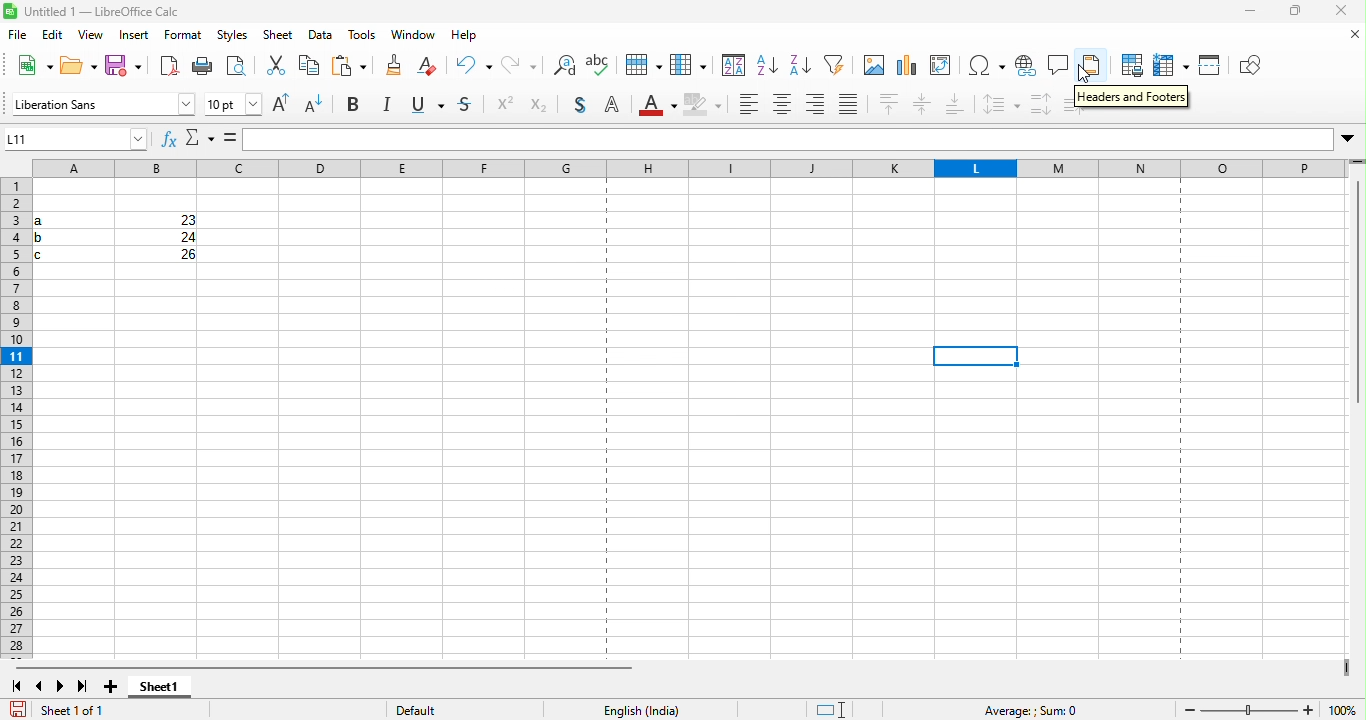  Describe the element at coordinates (1252, 13) in the screenshot. I see `minimize` at that location.